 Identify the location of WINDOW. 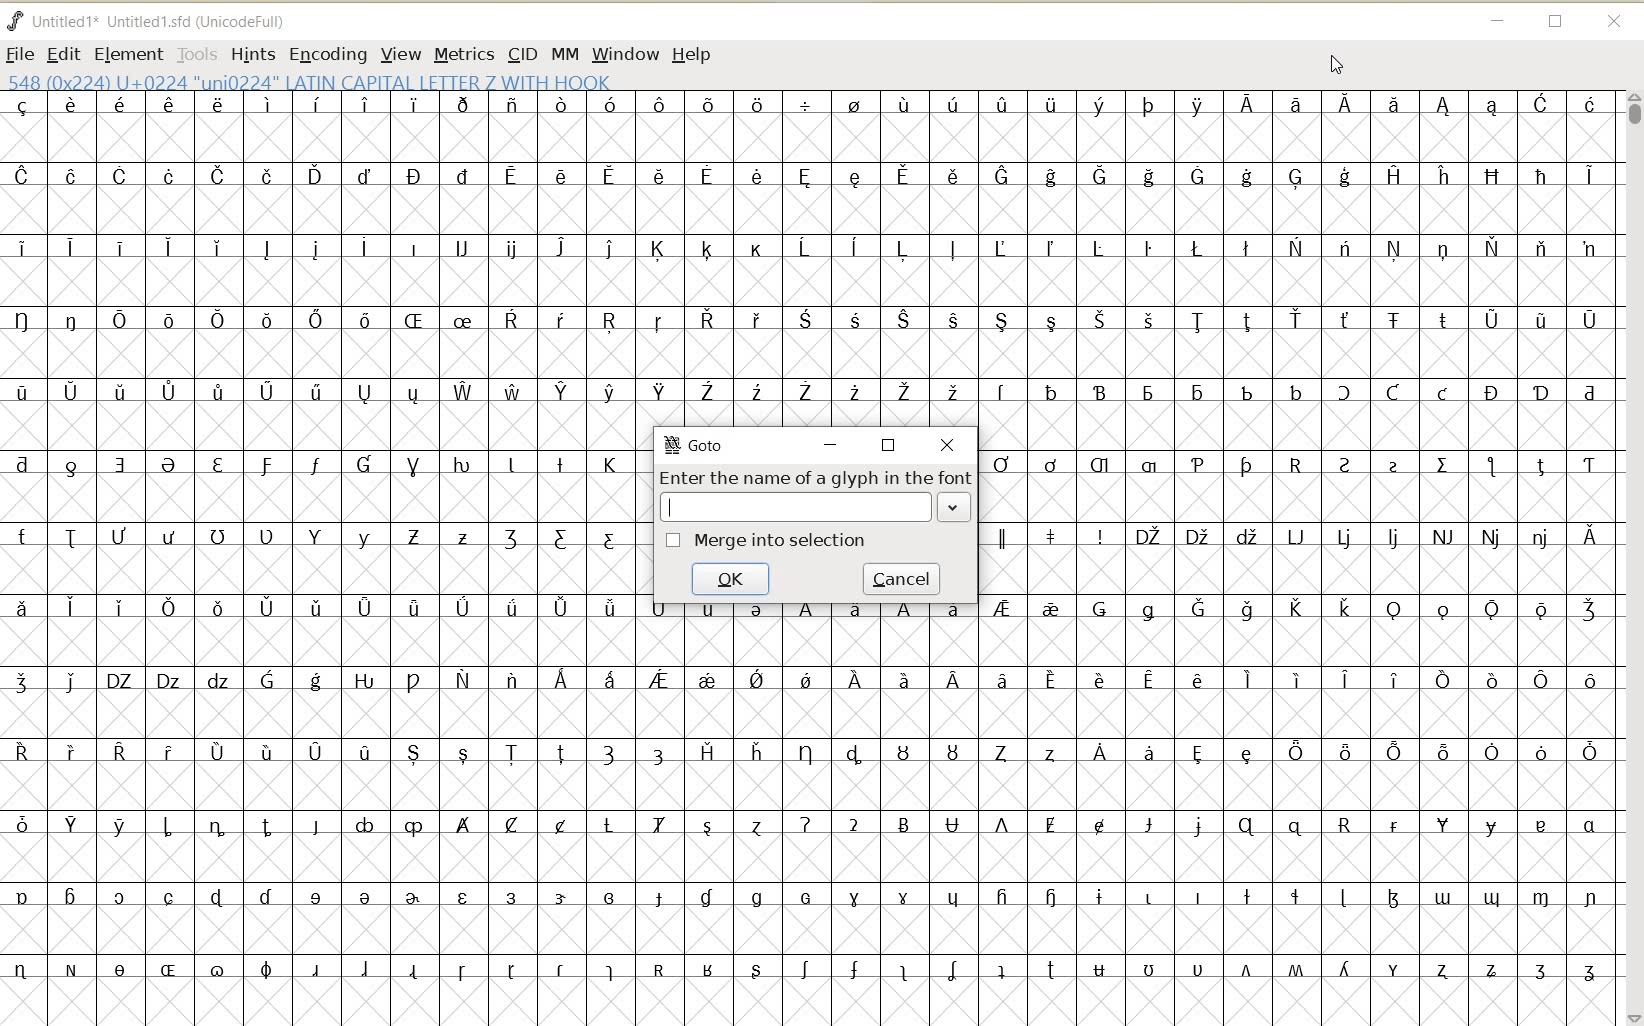
(626, 56).